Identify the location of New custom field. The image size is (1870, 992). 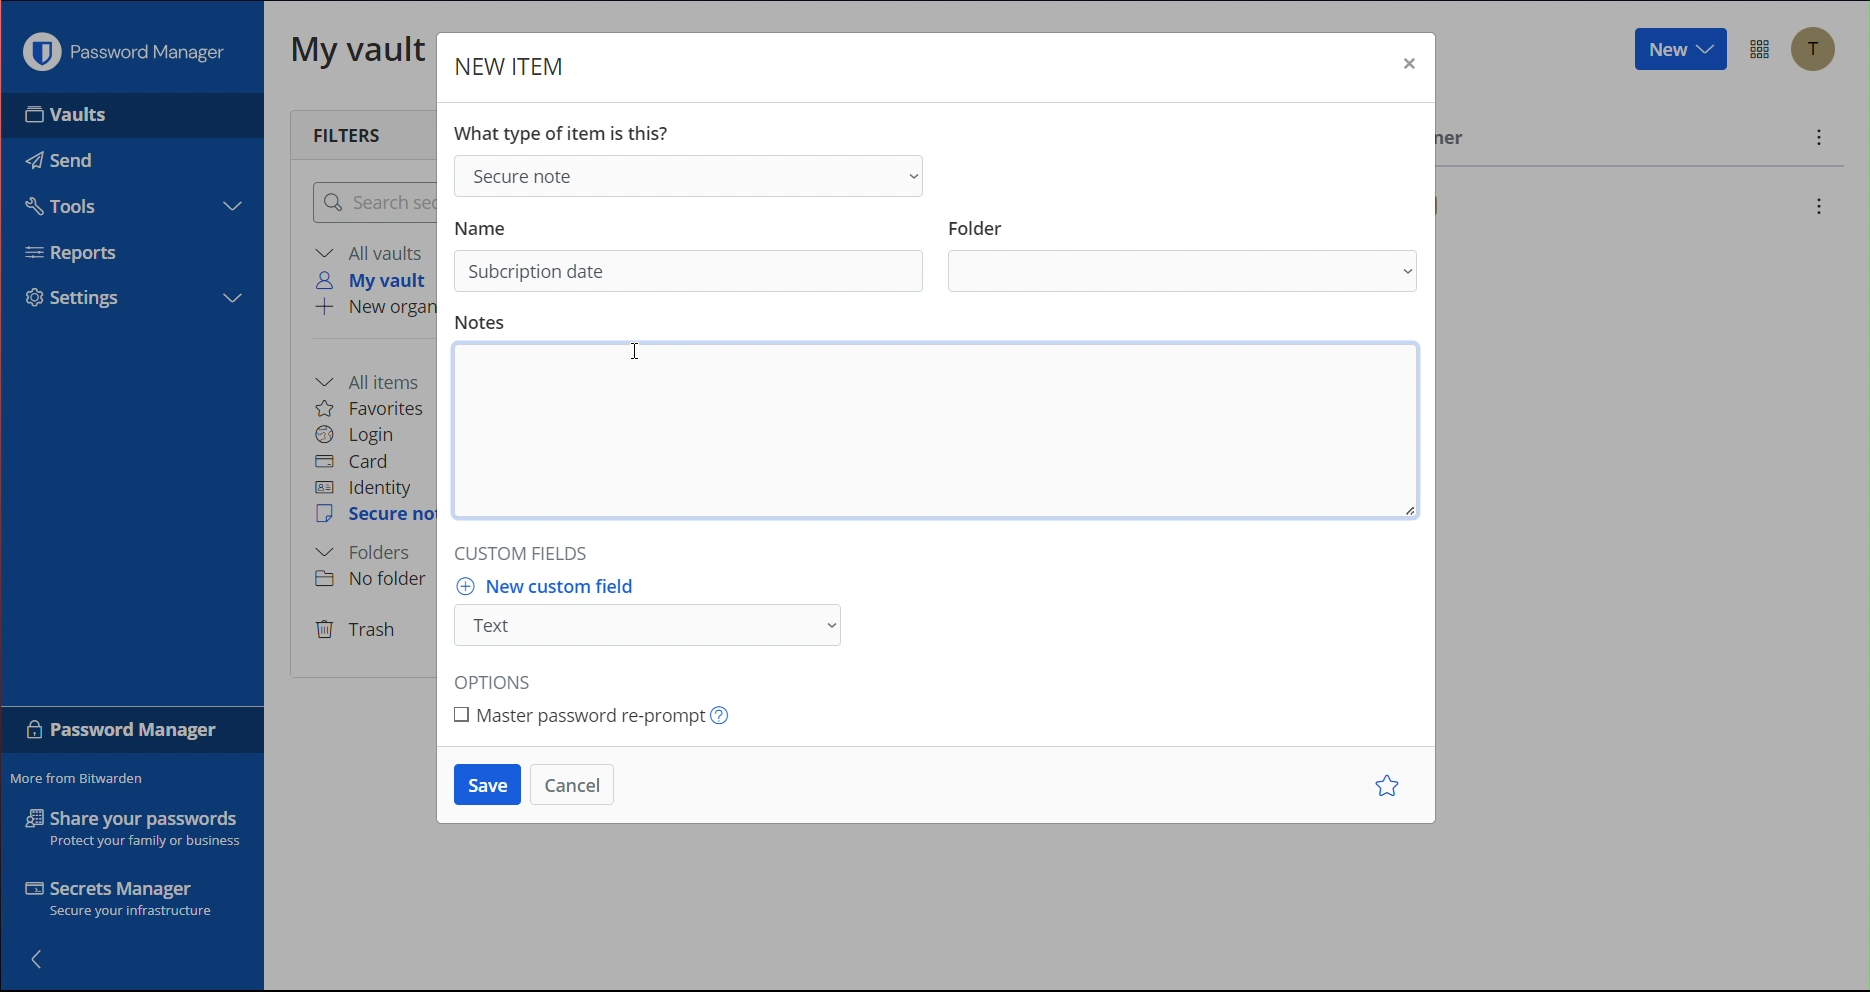
(556, 586).